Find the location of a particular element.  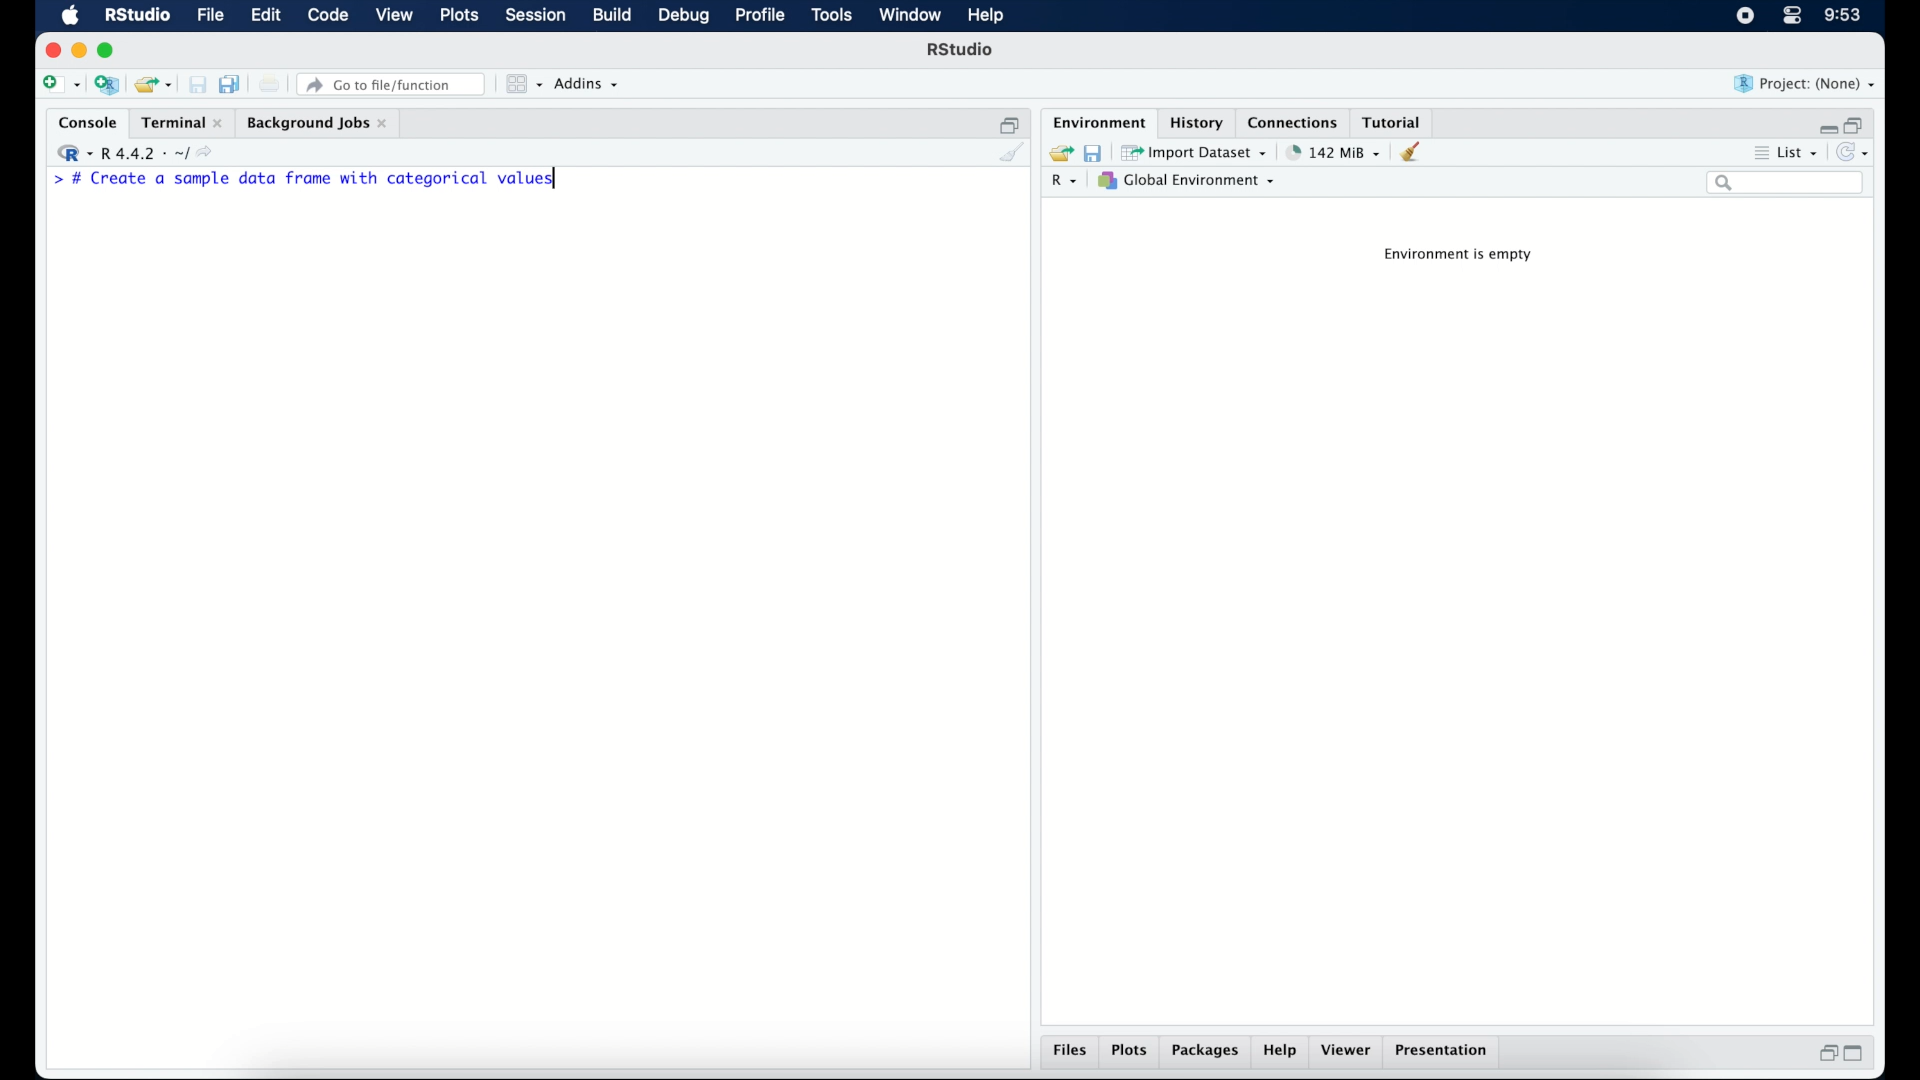

R 4.4.2 is located at coordinates (134, 150).